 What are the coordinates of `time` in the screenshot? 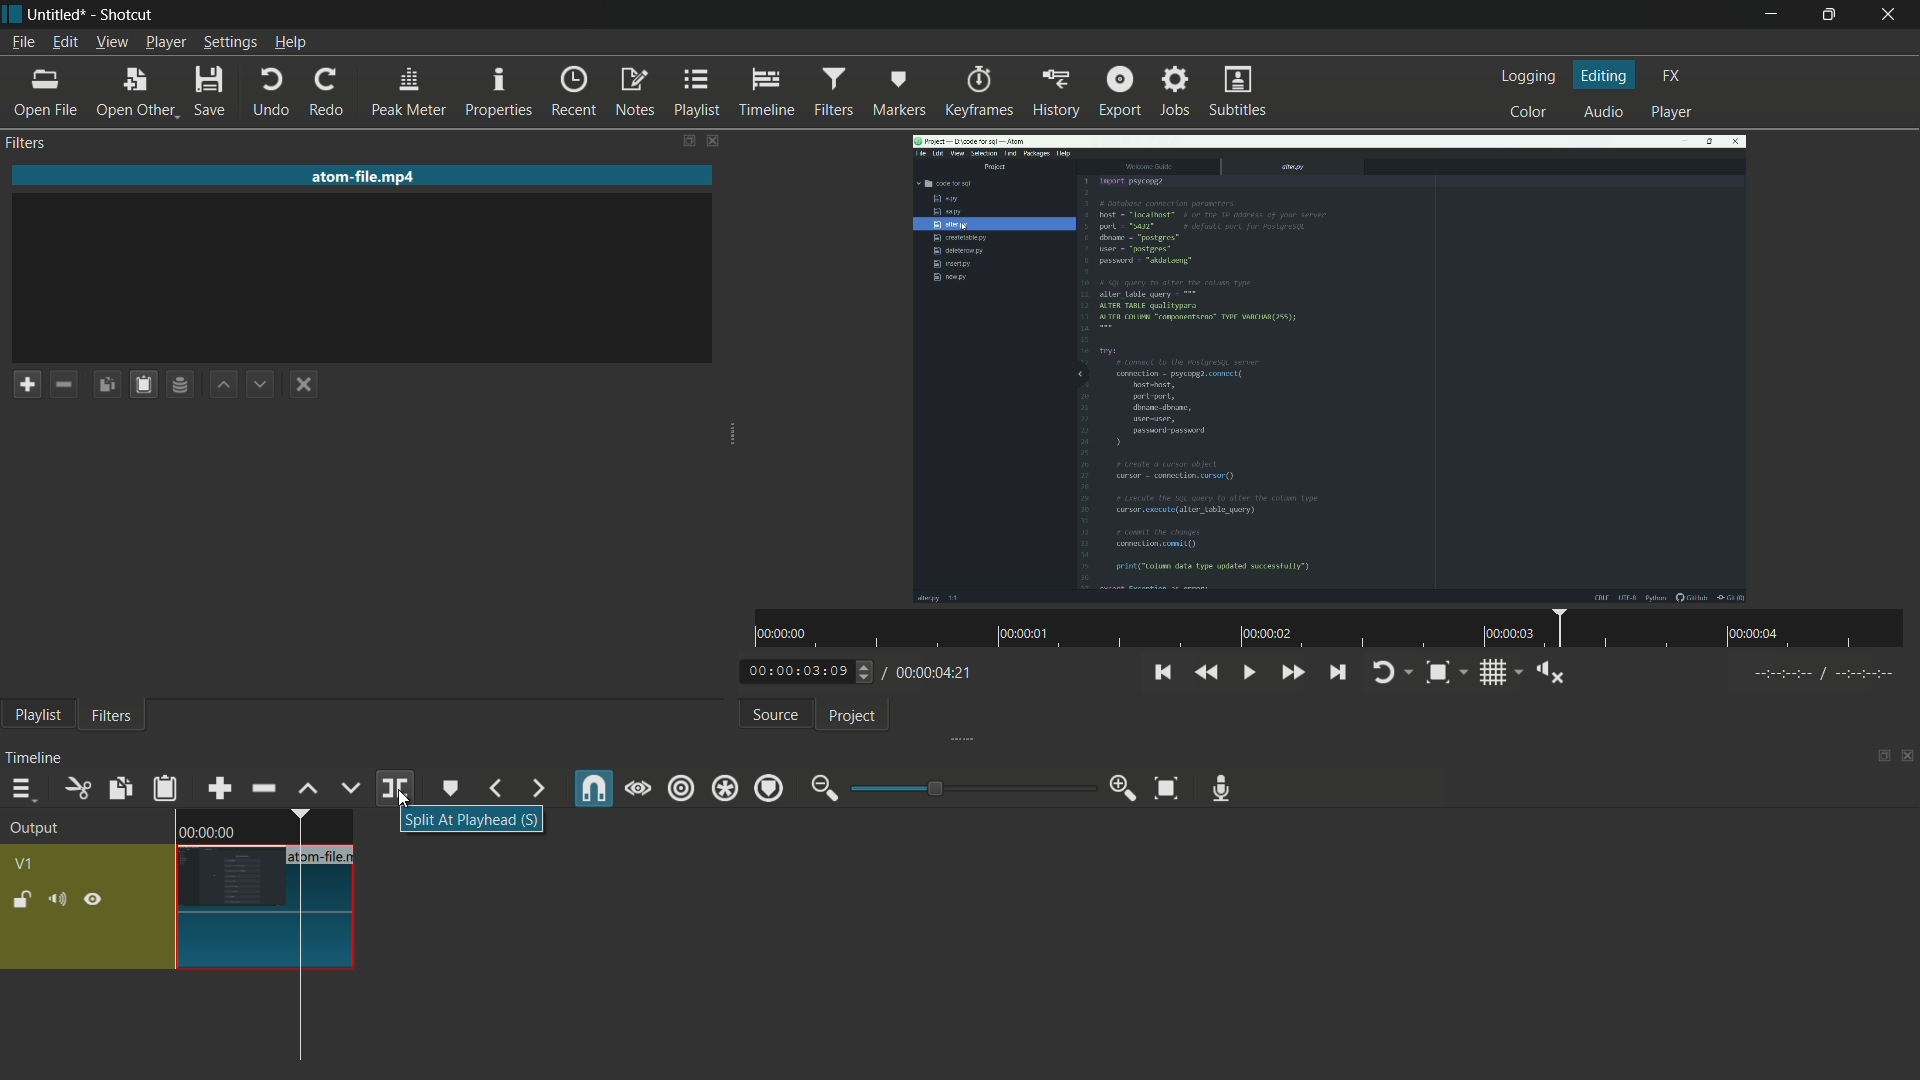 It's located at (1325, 630).